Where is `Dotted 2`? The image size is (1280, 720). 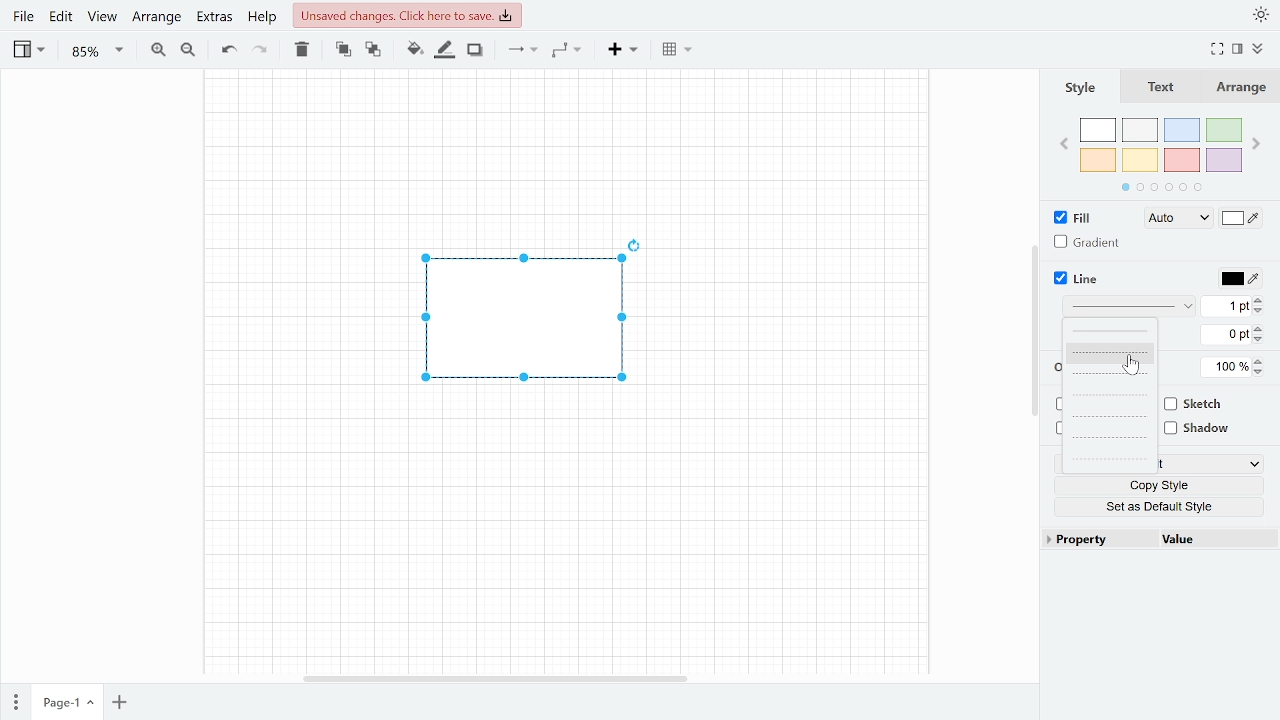
Dotted 2 is located at coordinates (1110, 458).